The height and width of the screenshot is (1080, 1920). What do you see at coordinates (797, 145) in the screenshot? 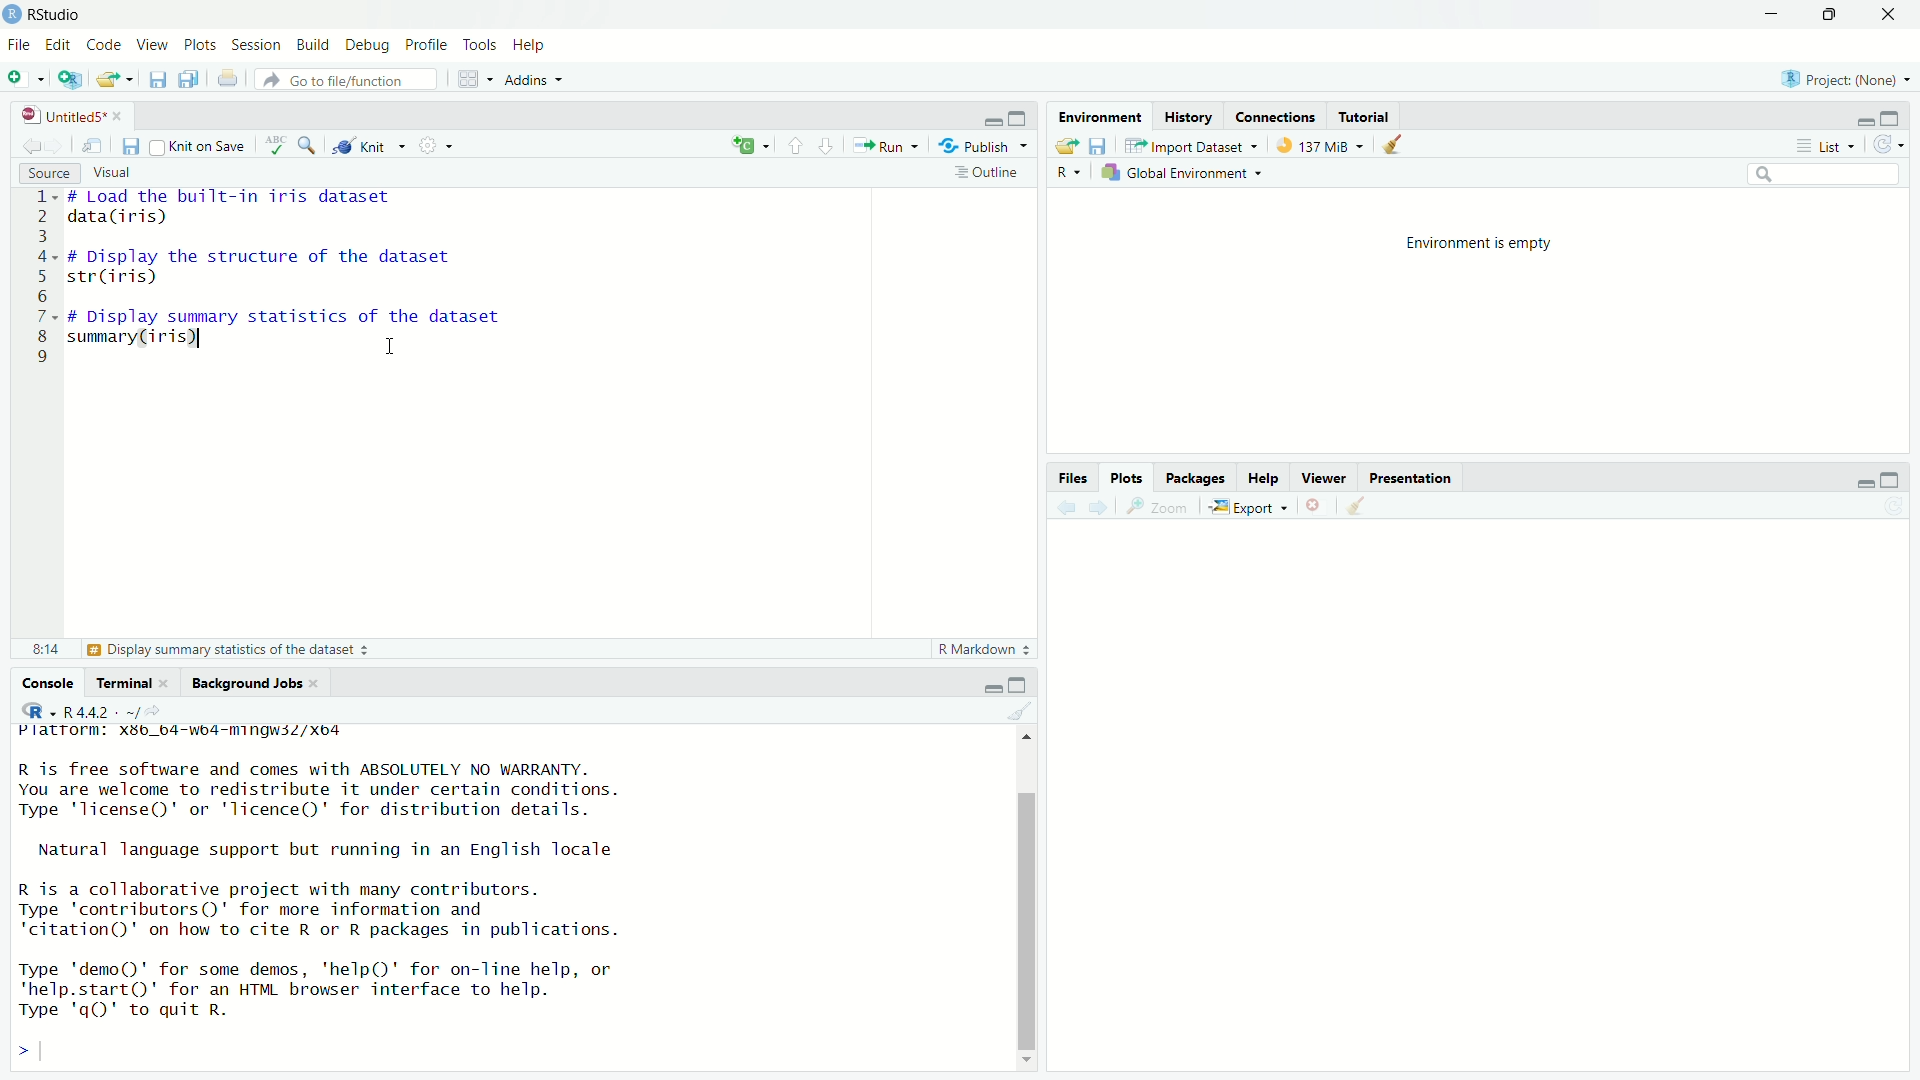
I see `Go to previous section` at bounding box center [797, 145].